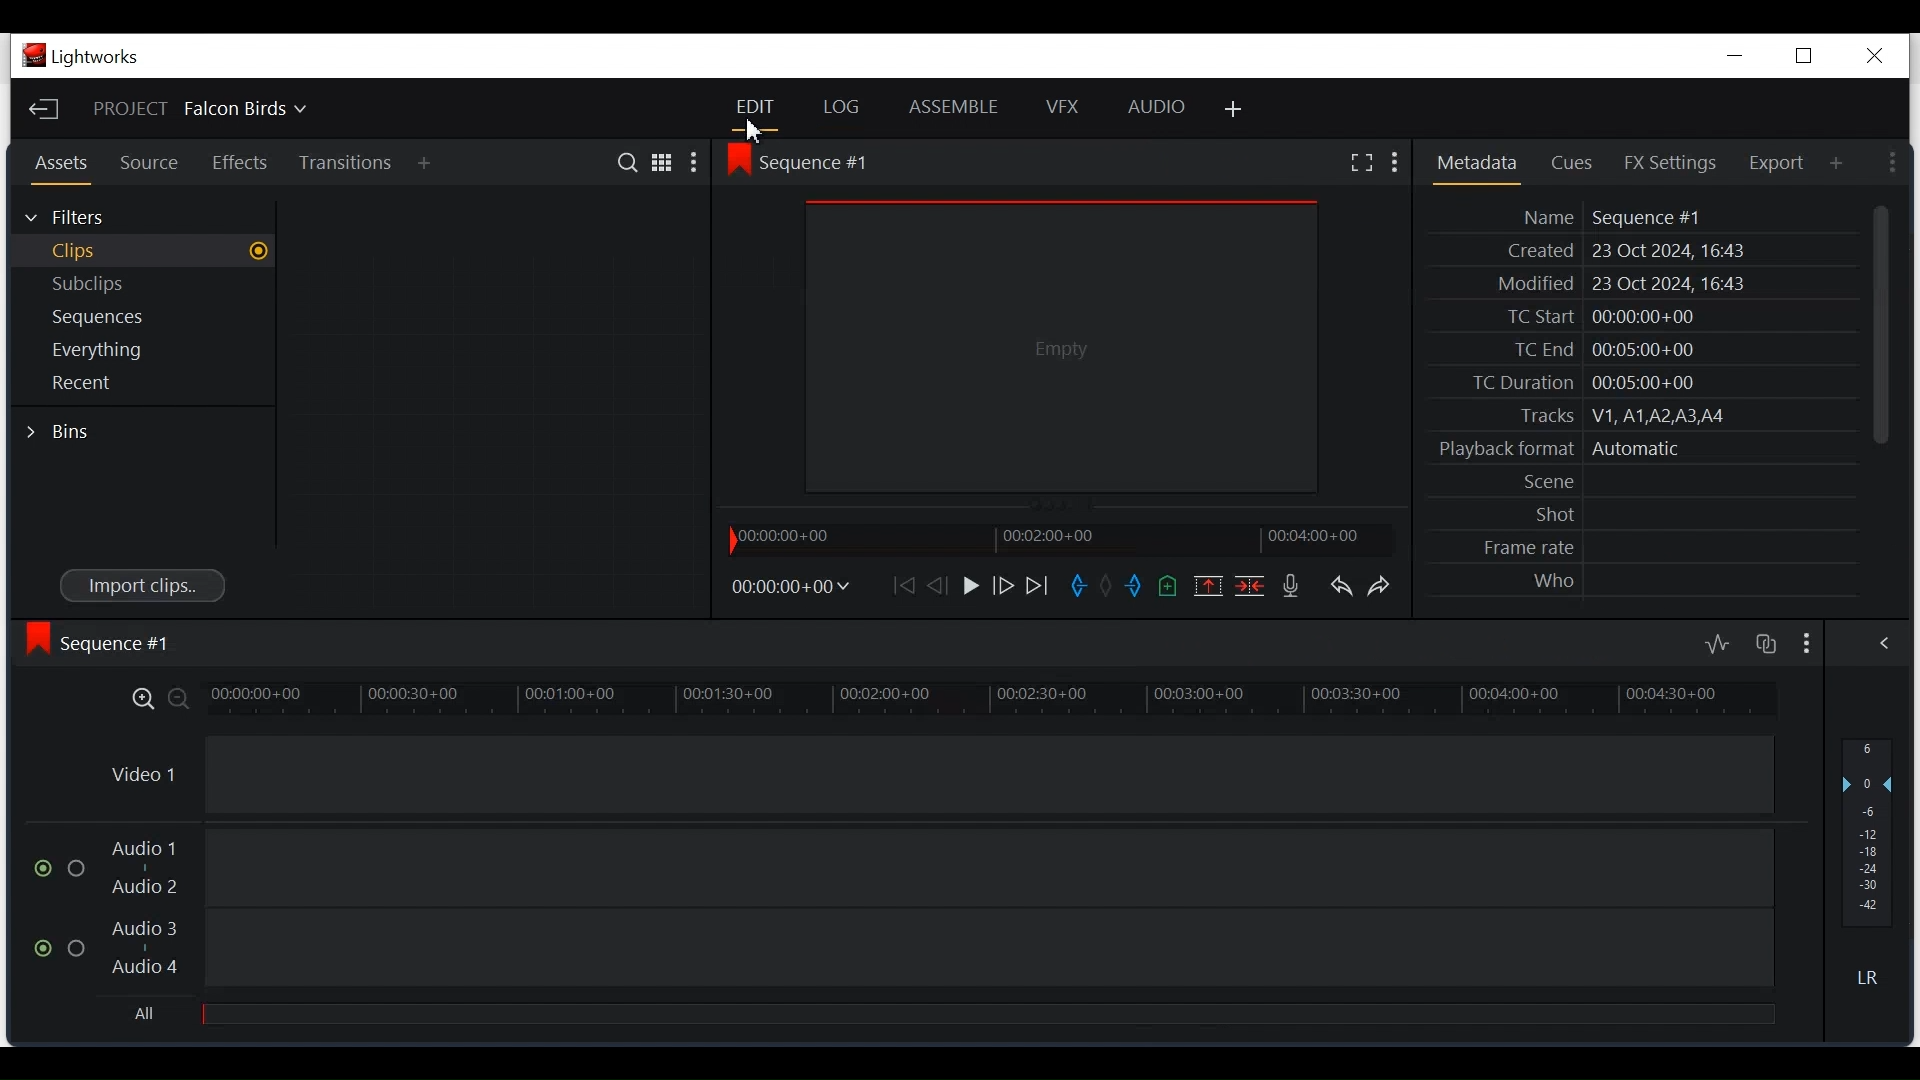  I want to click on ormat Automatic, so click(1576, 448).